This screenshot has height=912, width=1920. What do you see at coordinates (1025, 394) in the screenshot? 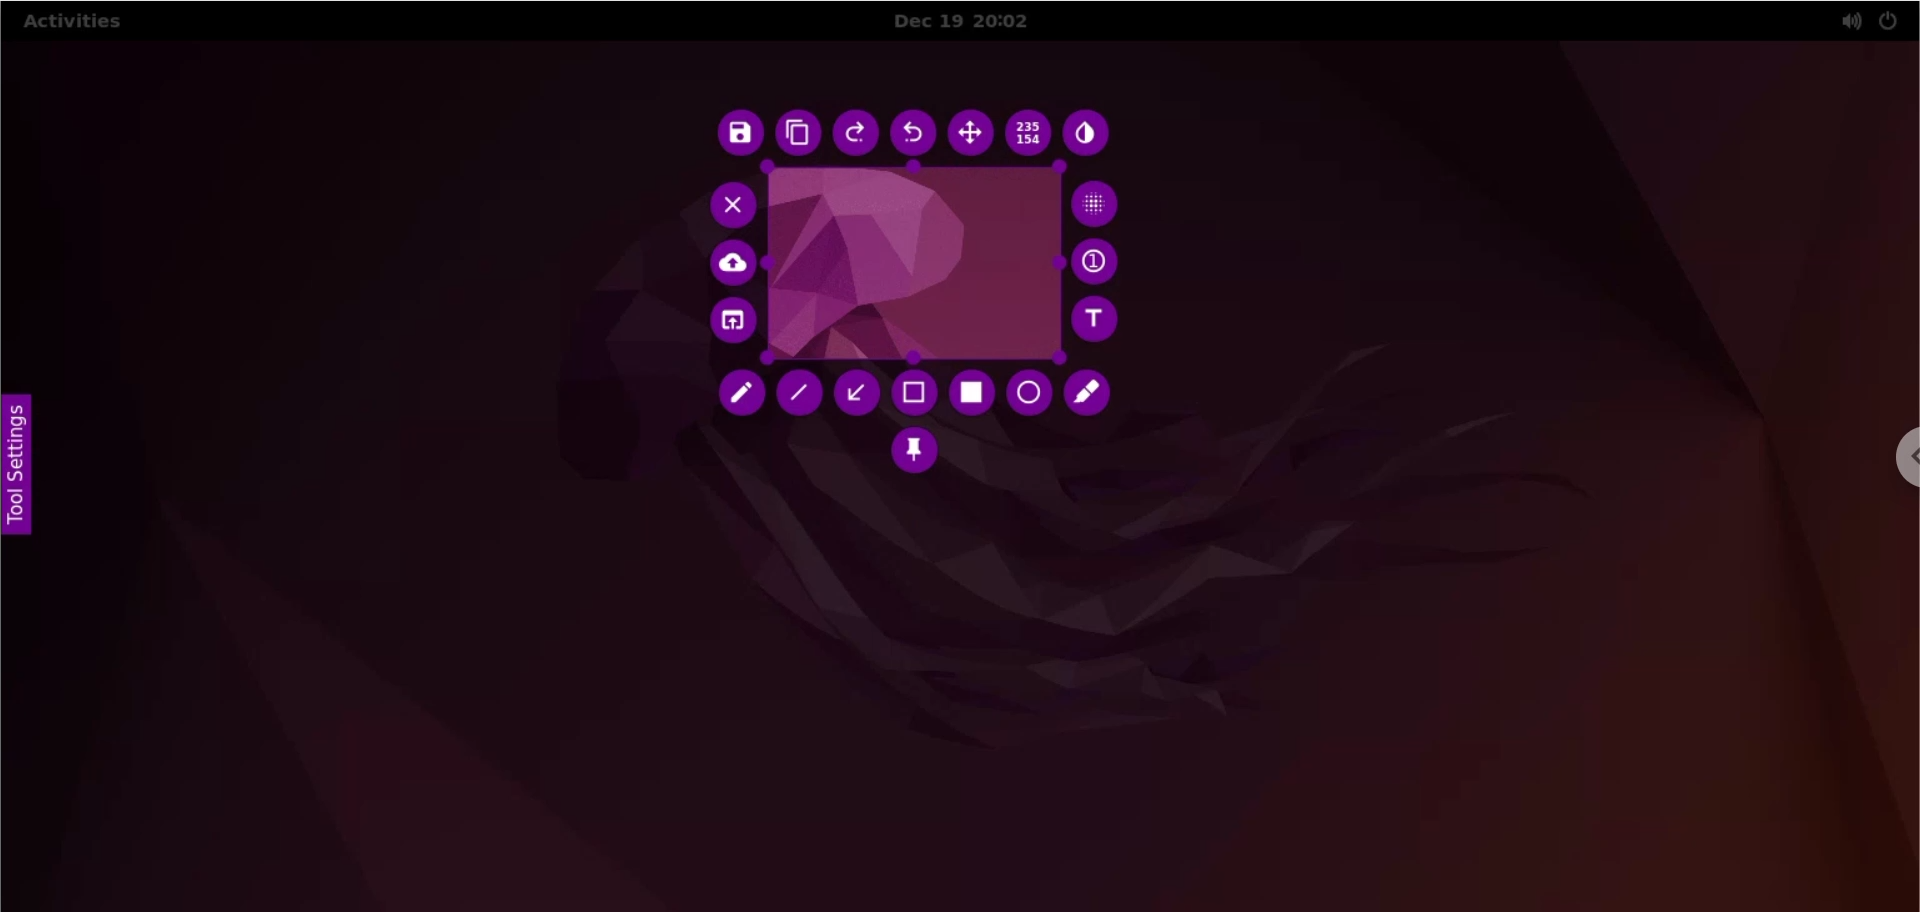
I see `circle tool` at bounding box center [1025, 394].